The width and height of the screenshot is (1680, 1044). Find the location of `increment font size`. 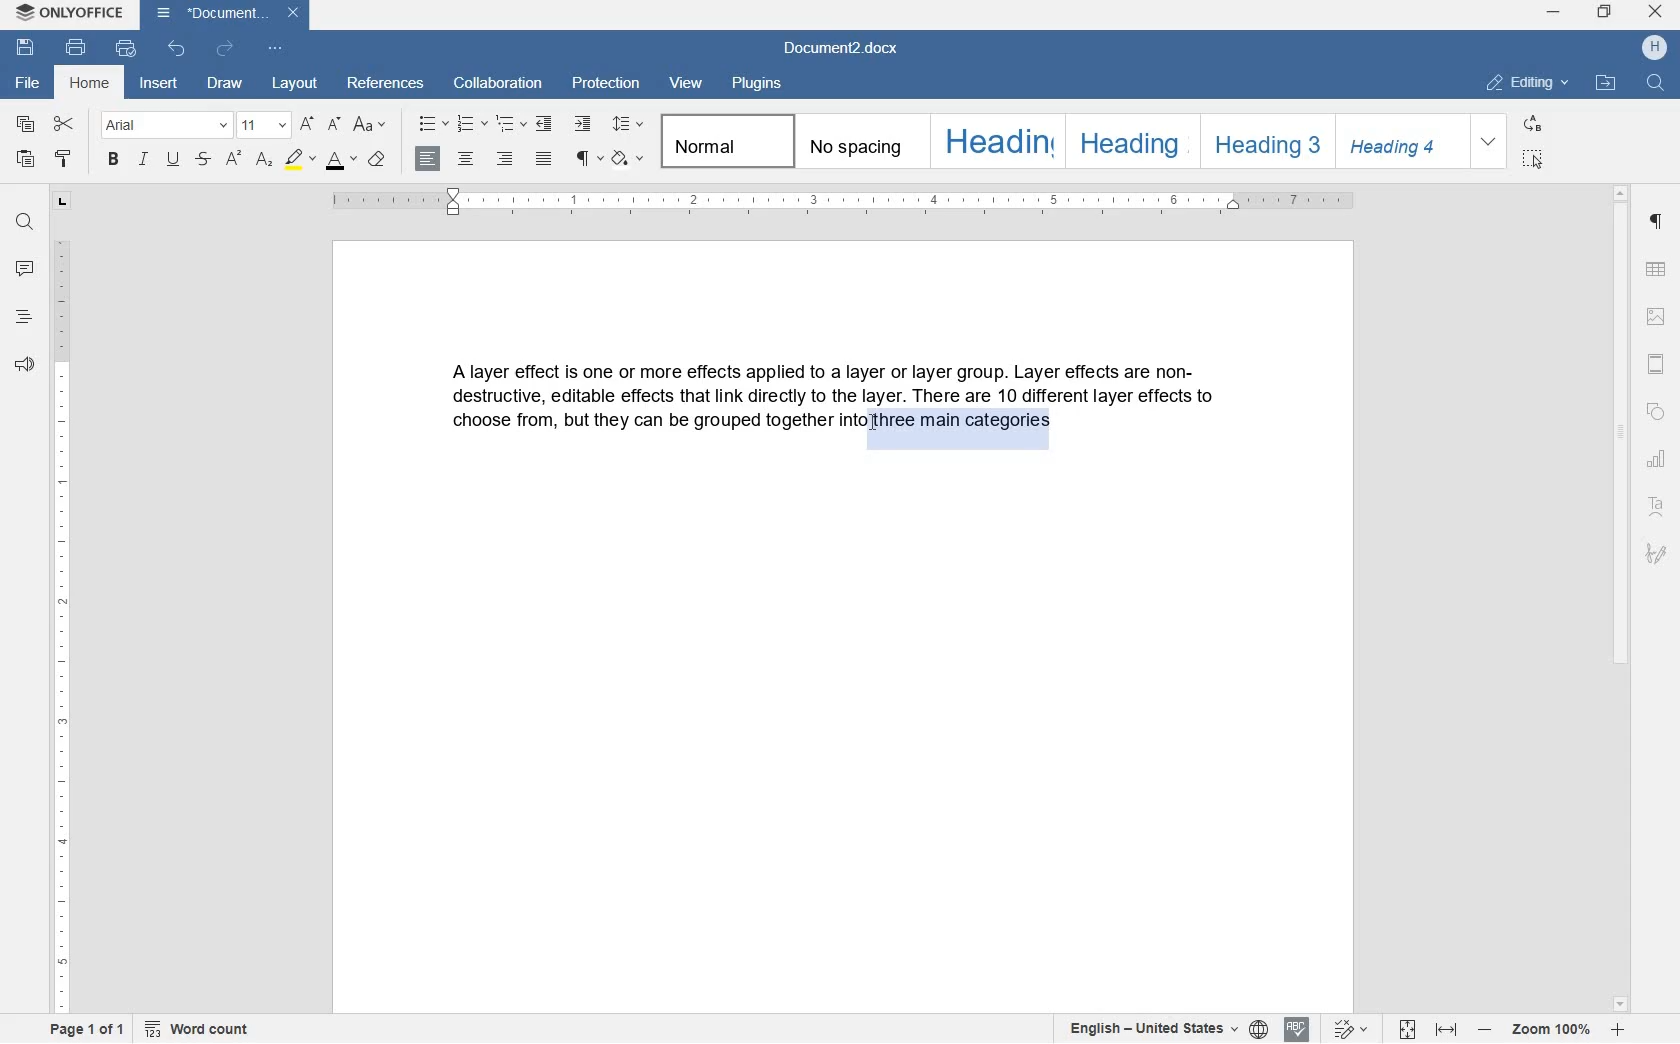

increment font size is located at coordinates (308, 123).